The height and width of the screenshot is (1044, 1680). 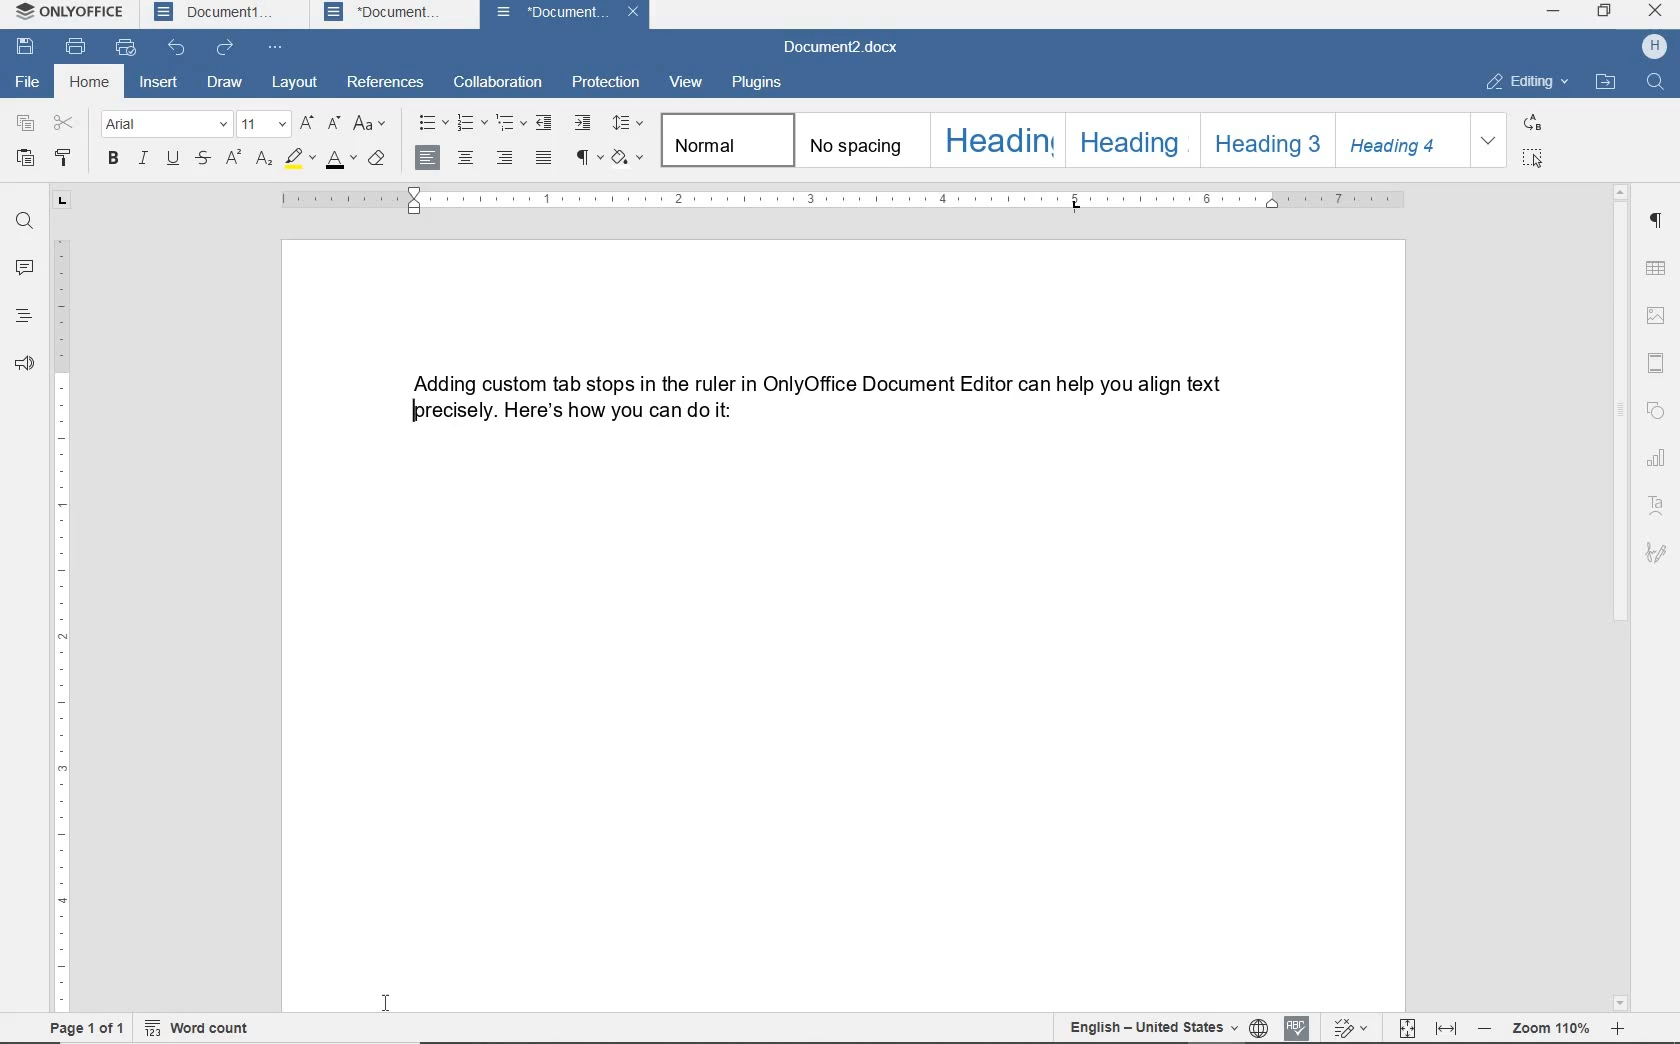 I want to click on onlyoffice tab, so click(x=66, y=14).